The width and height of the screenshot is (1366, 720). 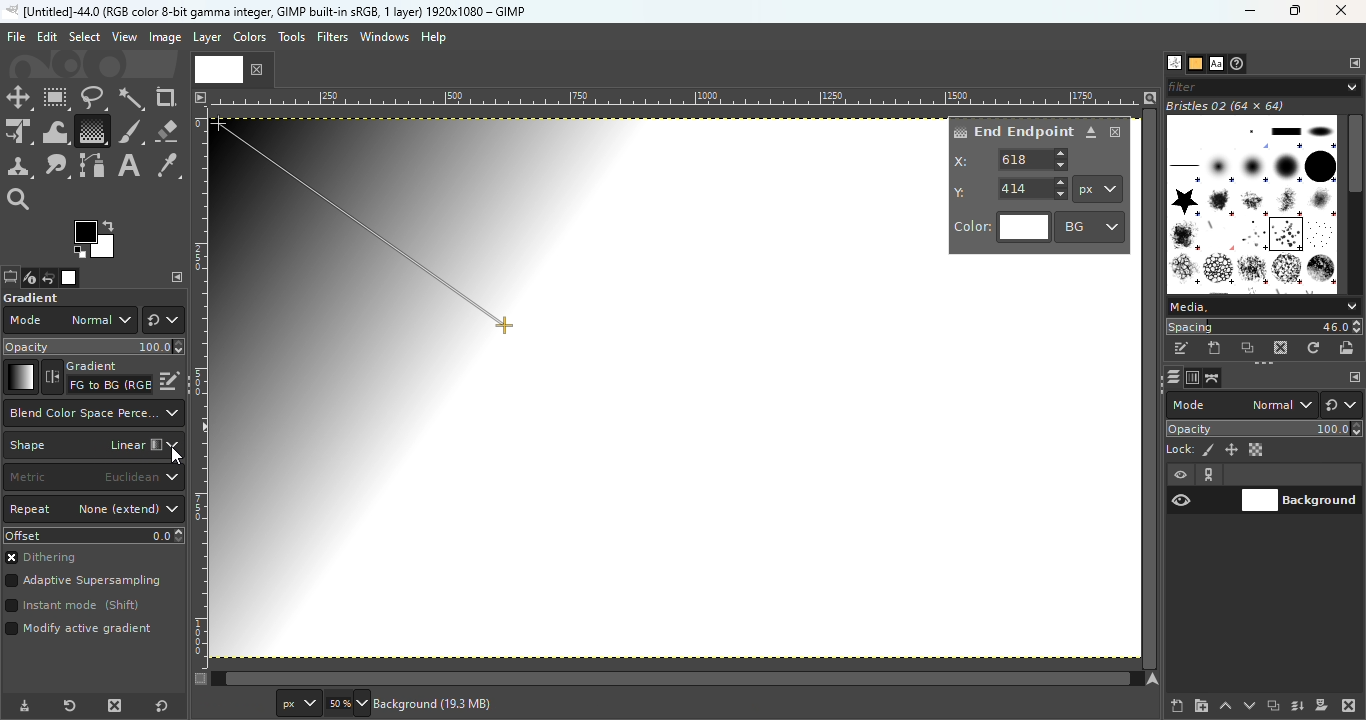 I want to click on Ruler measurement, so click(x=295, y=704).